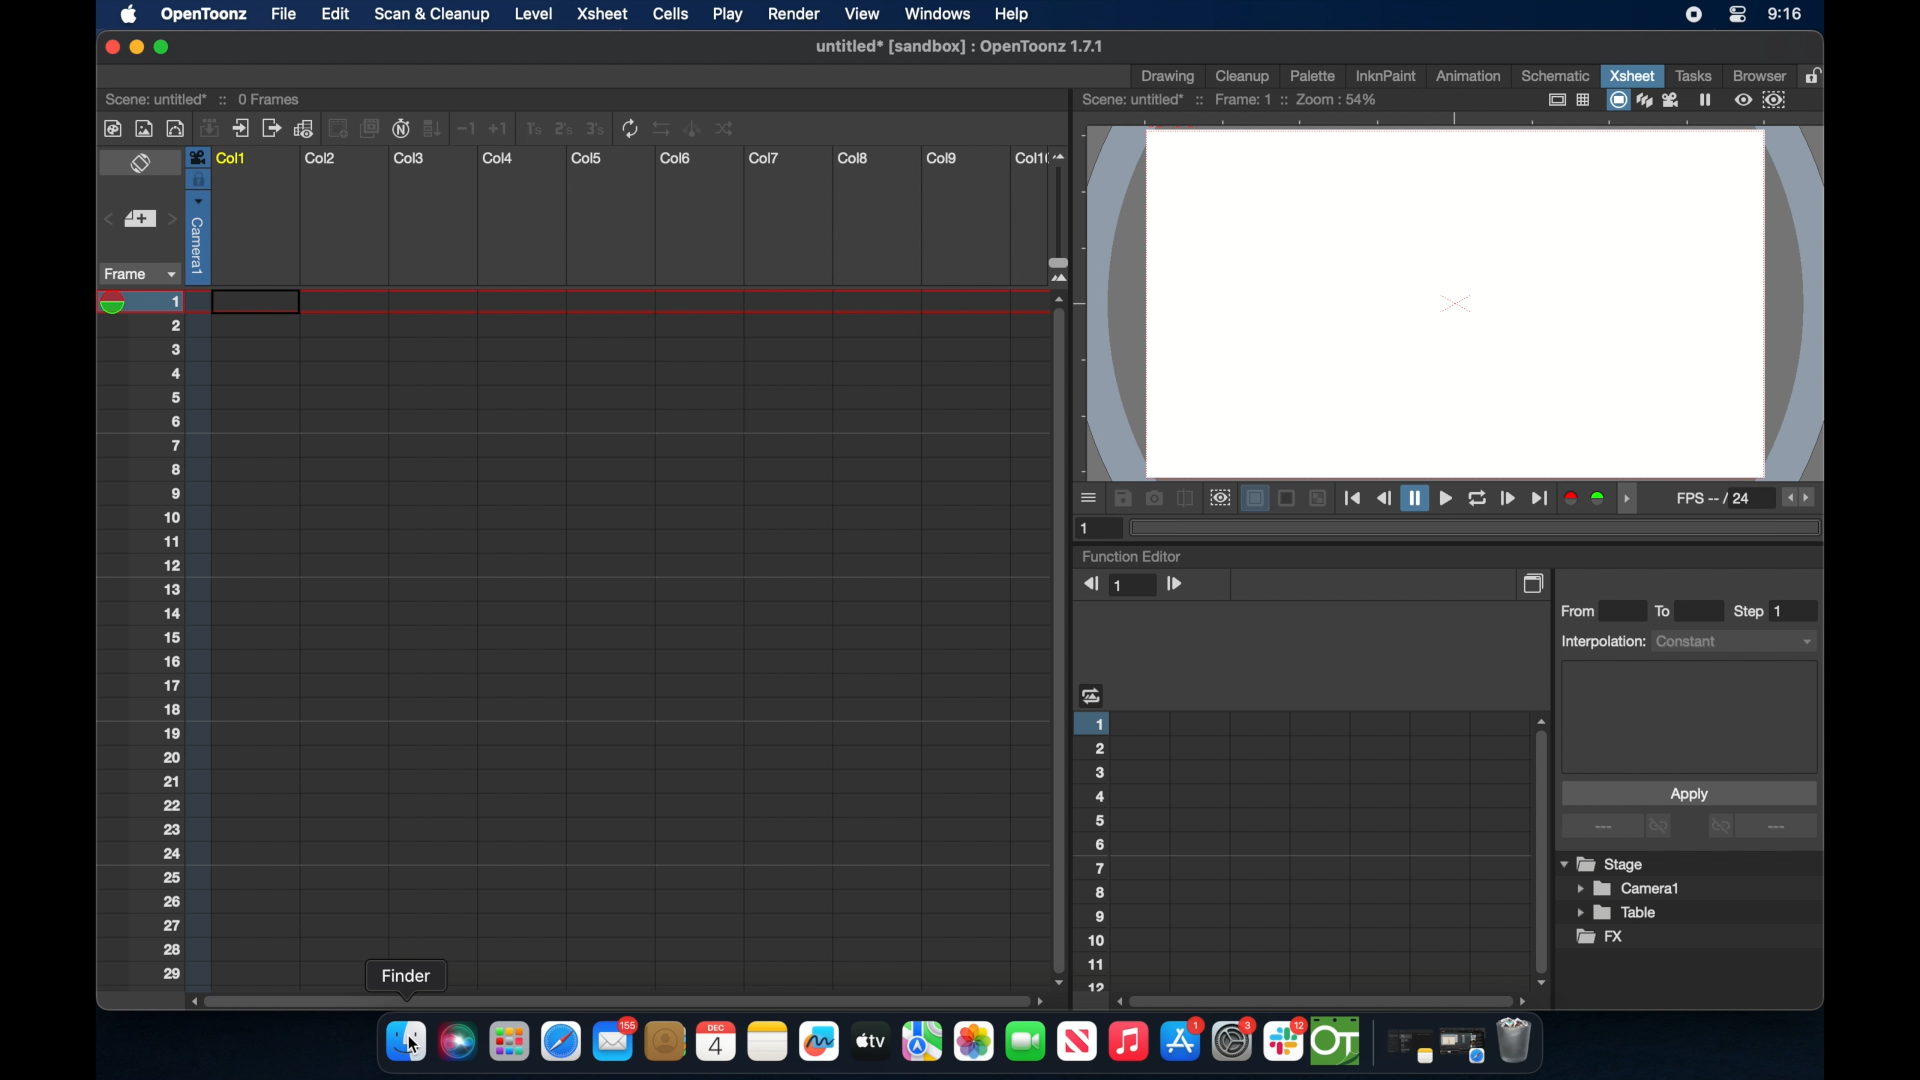 The image size is (1920, 1080). Describe the element at coordinates (1135, 586) in the screenshot. I see `1` at that location.